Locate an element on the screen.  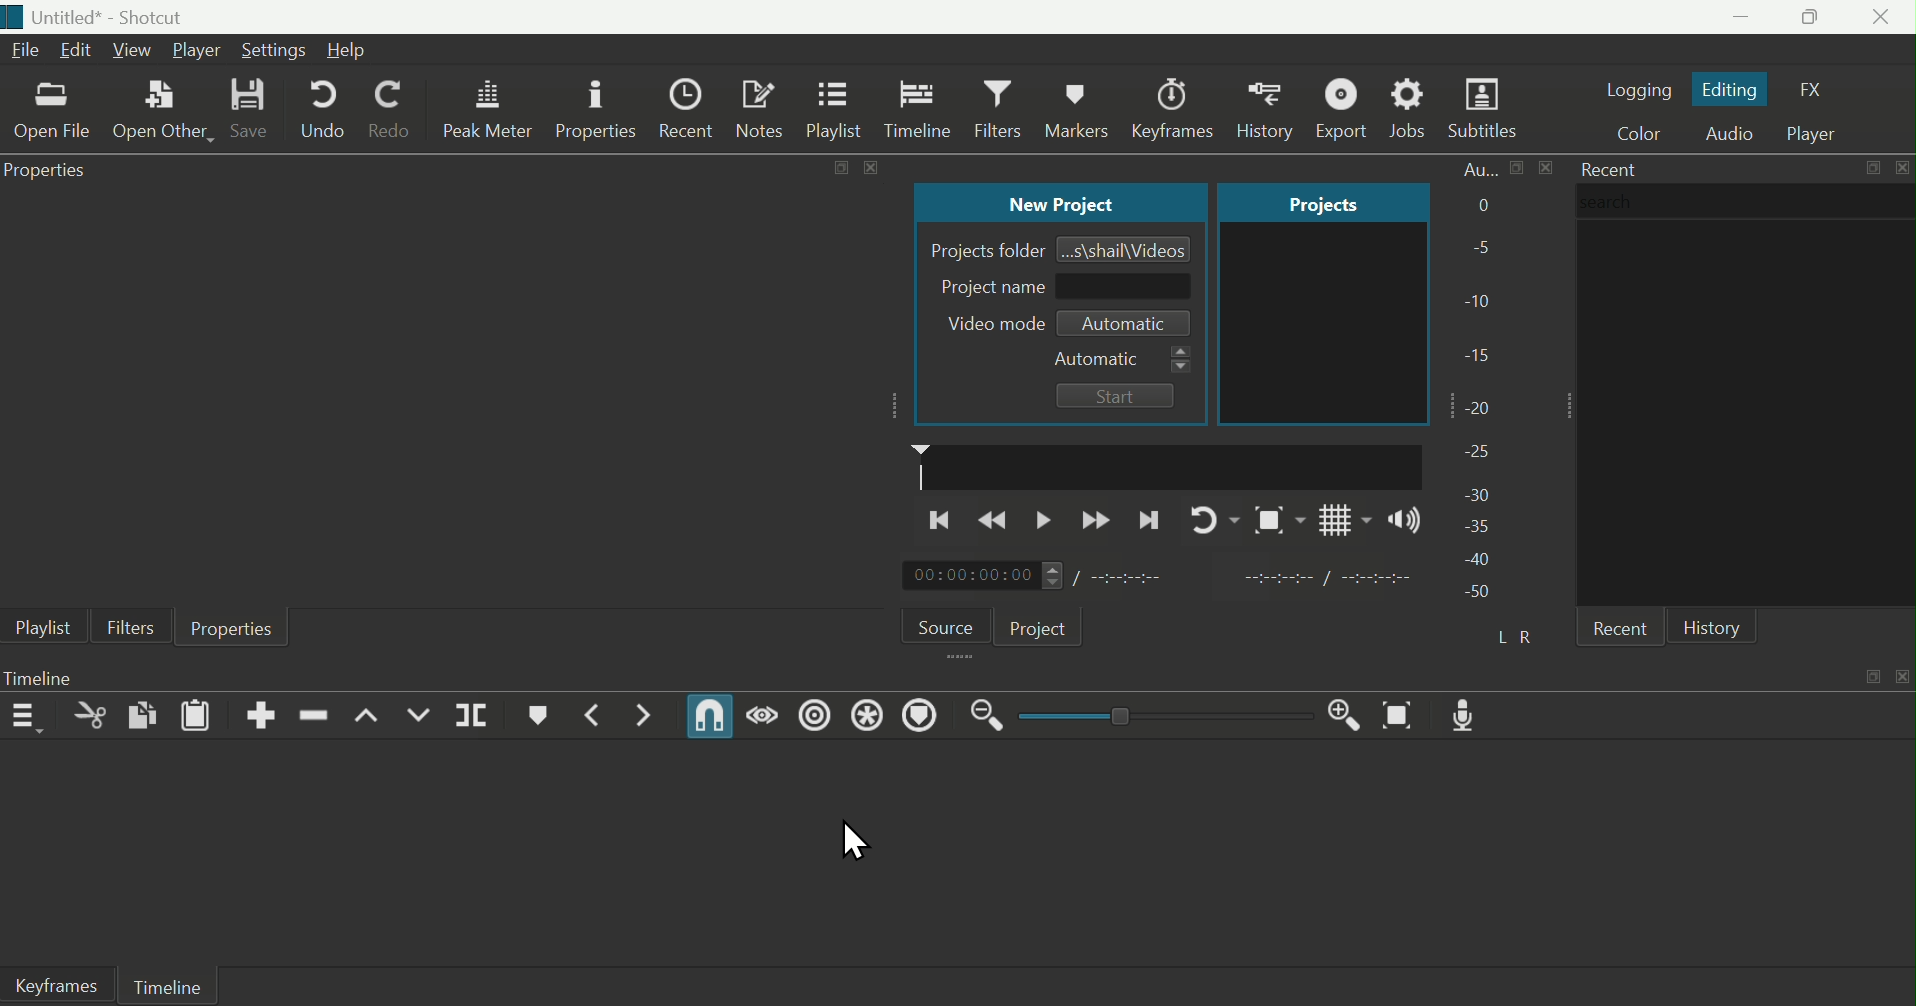
Grid layout is located at coordinates (1343, 518).